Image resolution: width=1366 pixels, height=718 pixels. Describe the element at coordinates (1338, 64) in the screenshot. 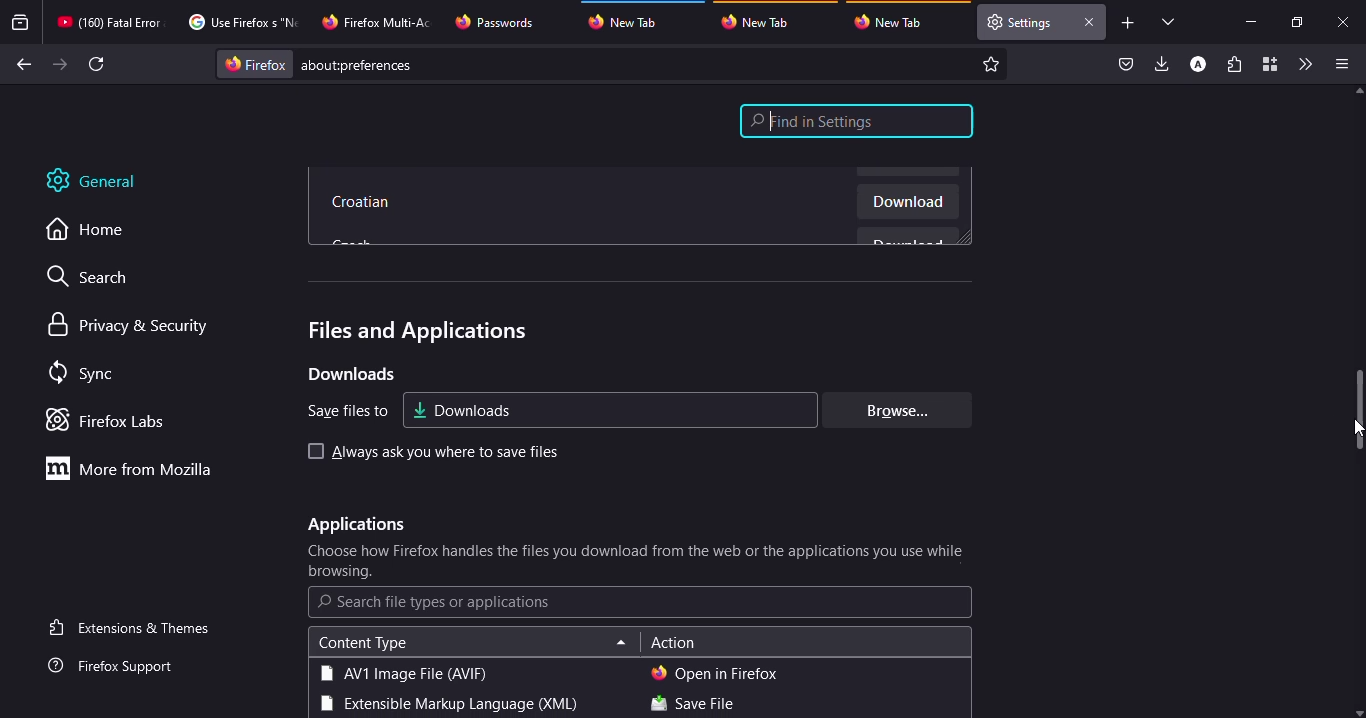

I see `menu` at that location.